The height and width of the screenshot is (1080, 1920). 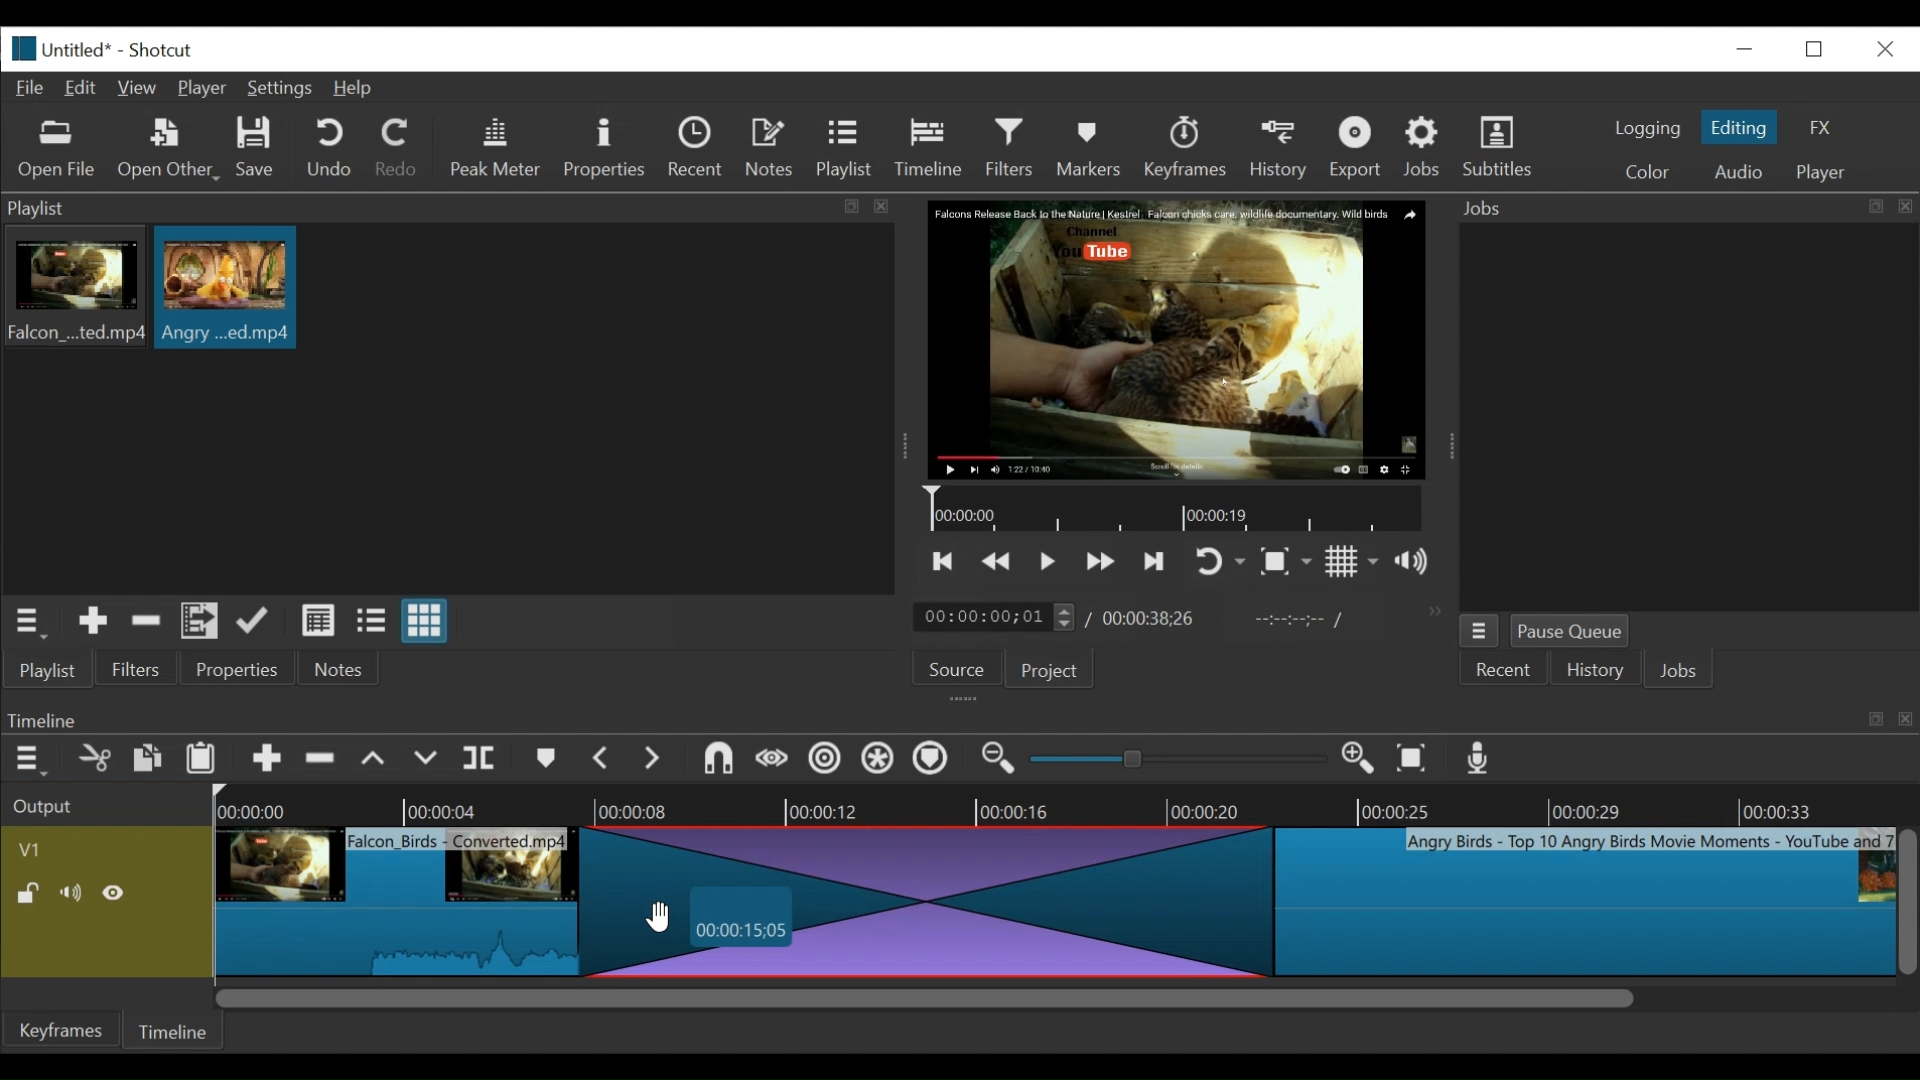 I want to click on markers, so click(x=545, y=763).